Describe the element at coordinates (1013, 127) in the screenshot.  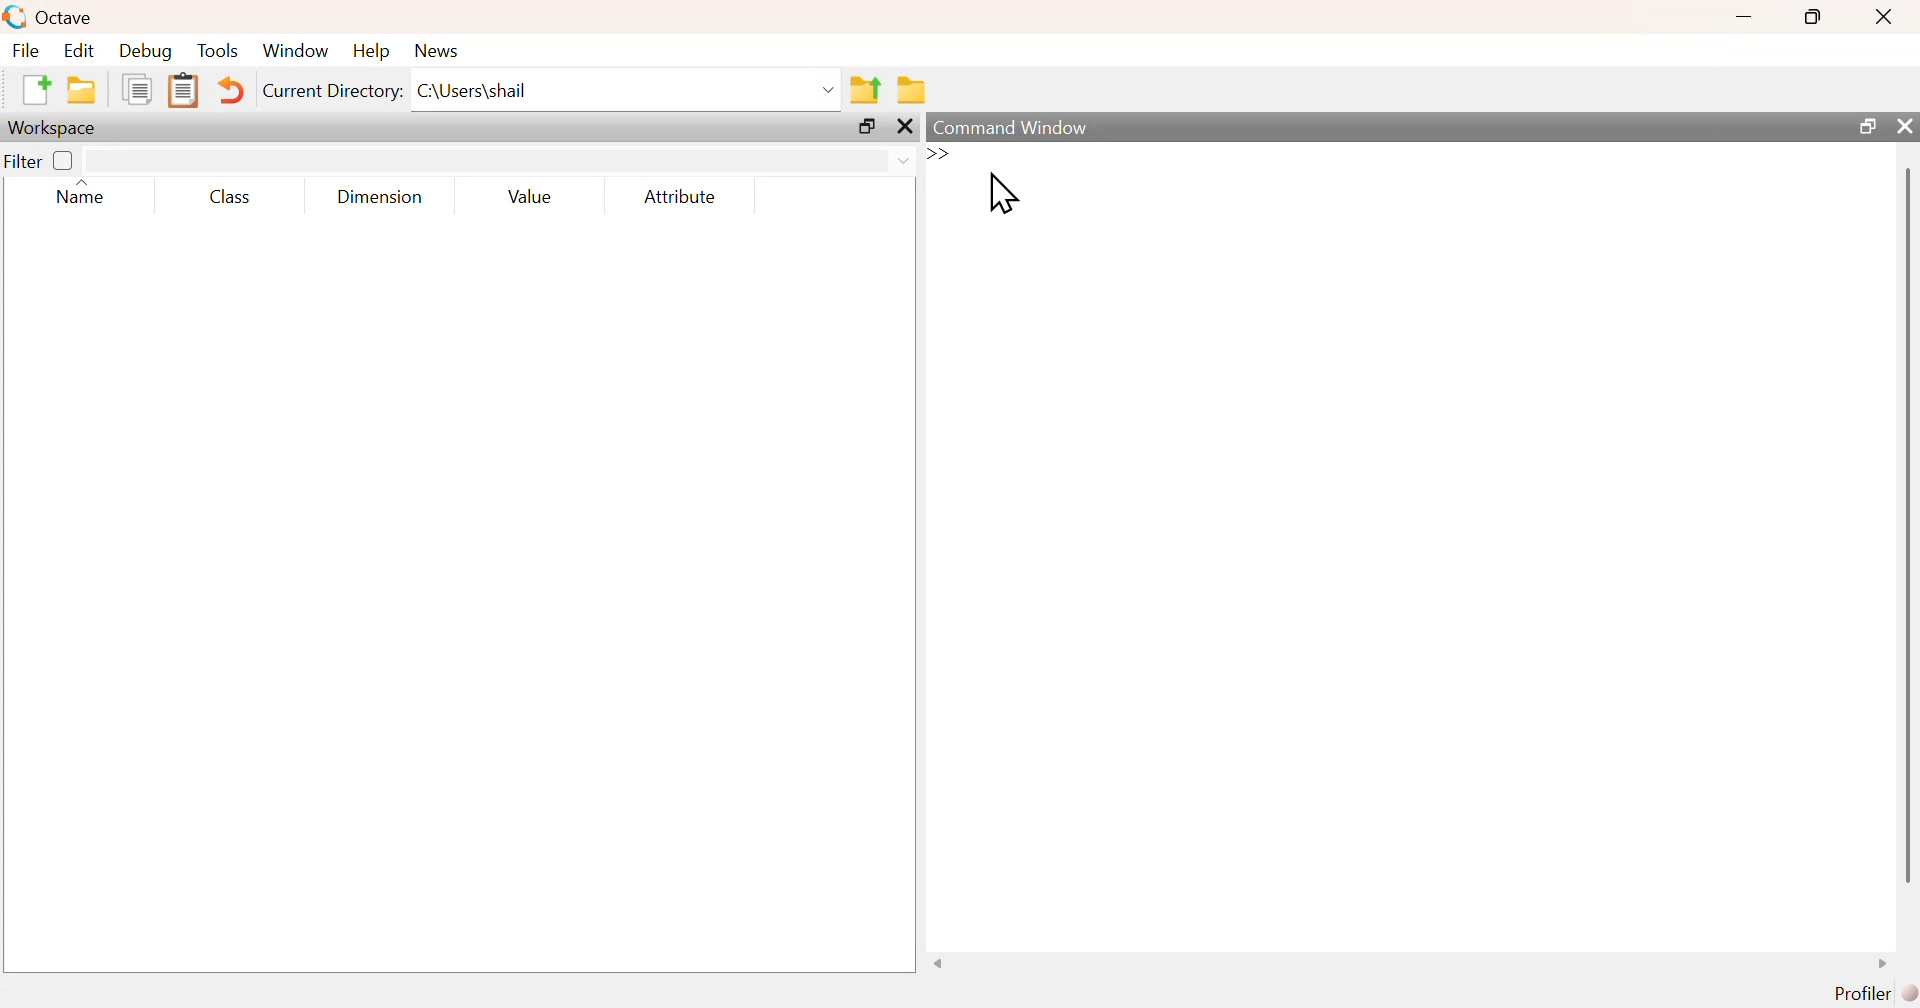
I see `Command Window` at that location.